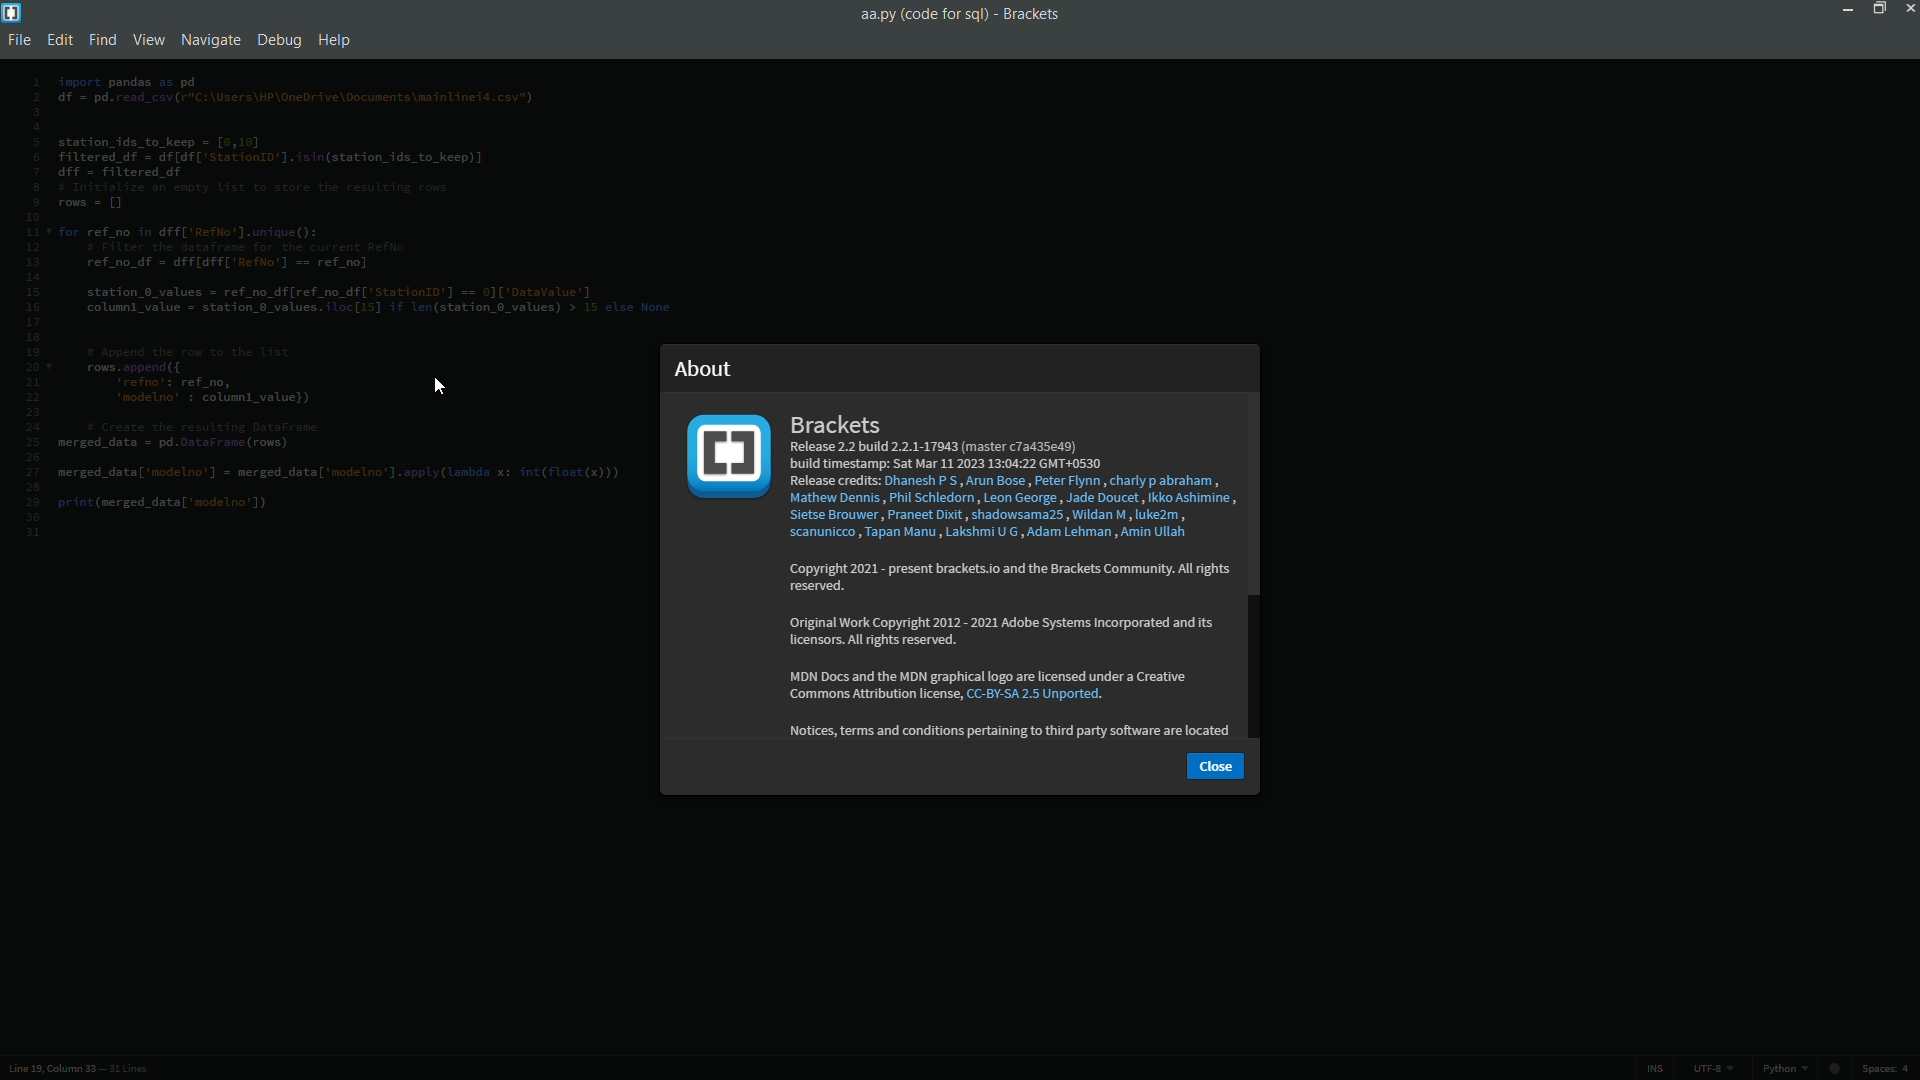 The height and width of the screenshot is (1080, 1920). Describe the element at coordinates (13, 13) in the screenshot. I see `app icon` at that location.